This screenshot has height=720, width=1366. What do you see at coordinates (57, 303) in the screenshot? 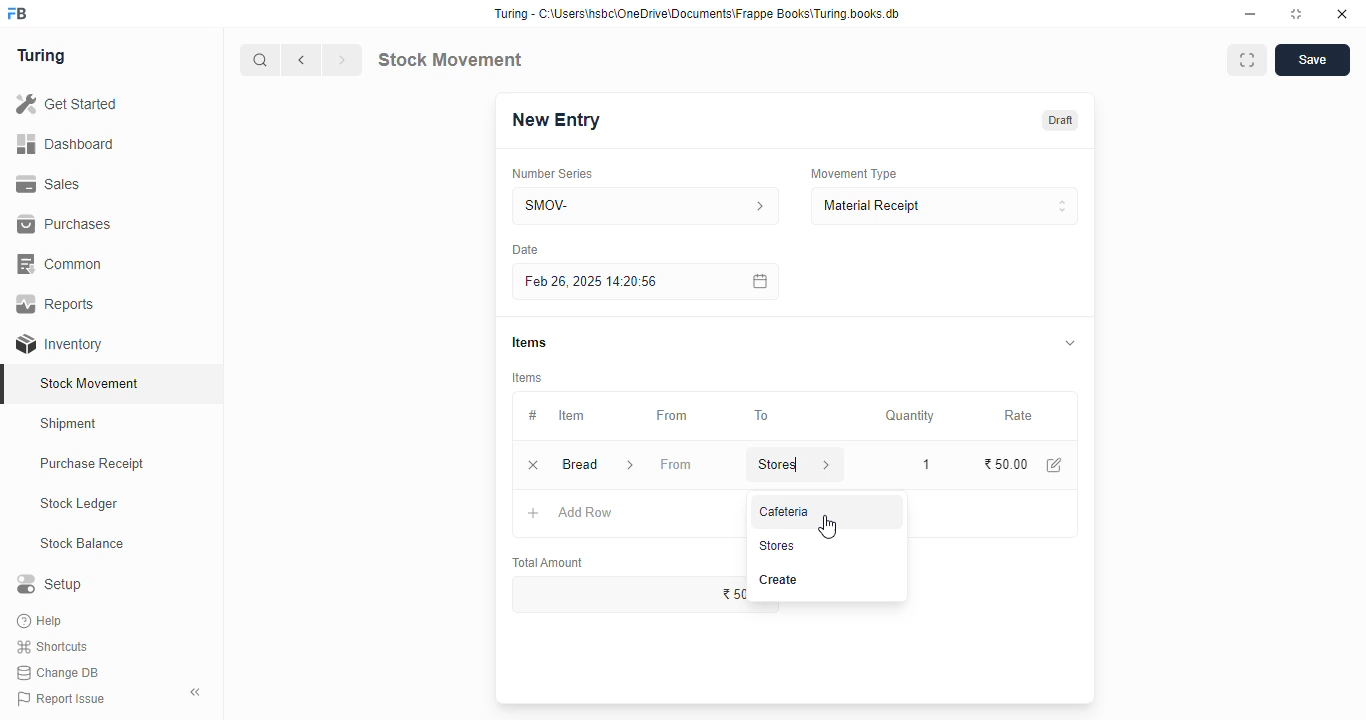
I see `reports` at bounding box center [57, 303].